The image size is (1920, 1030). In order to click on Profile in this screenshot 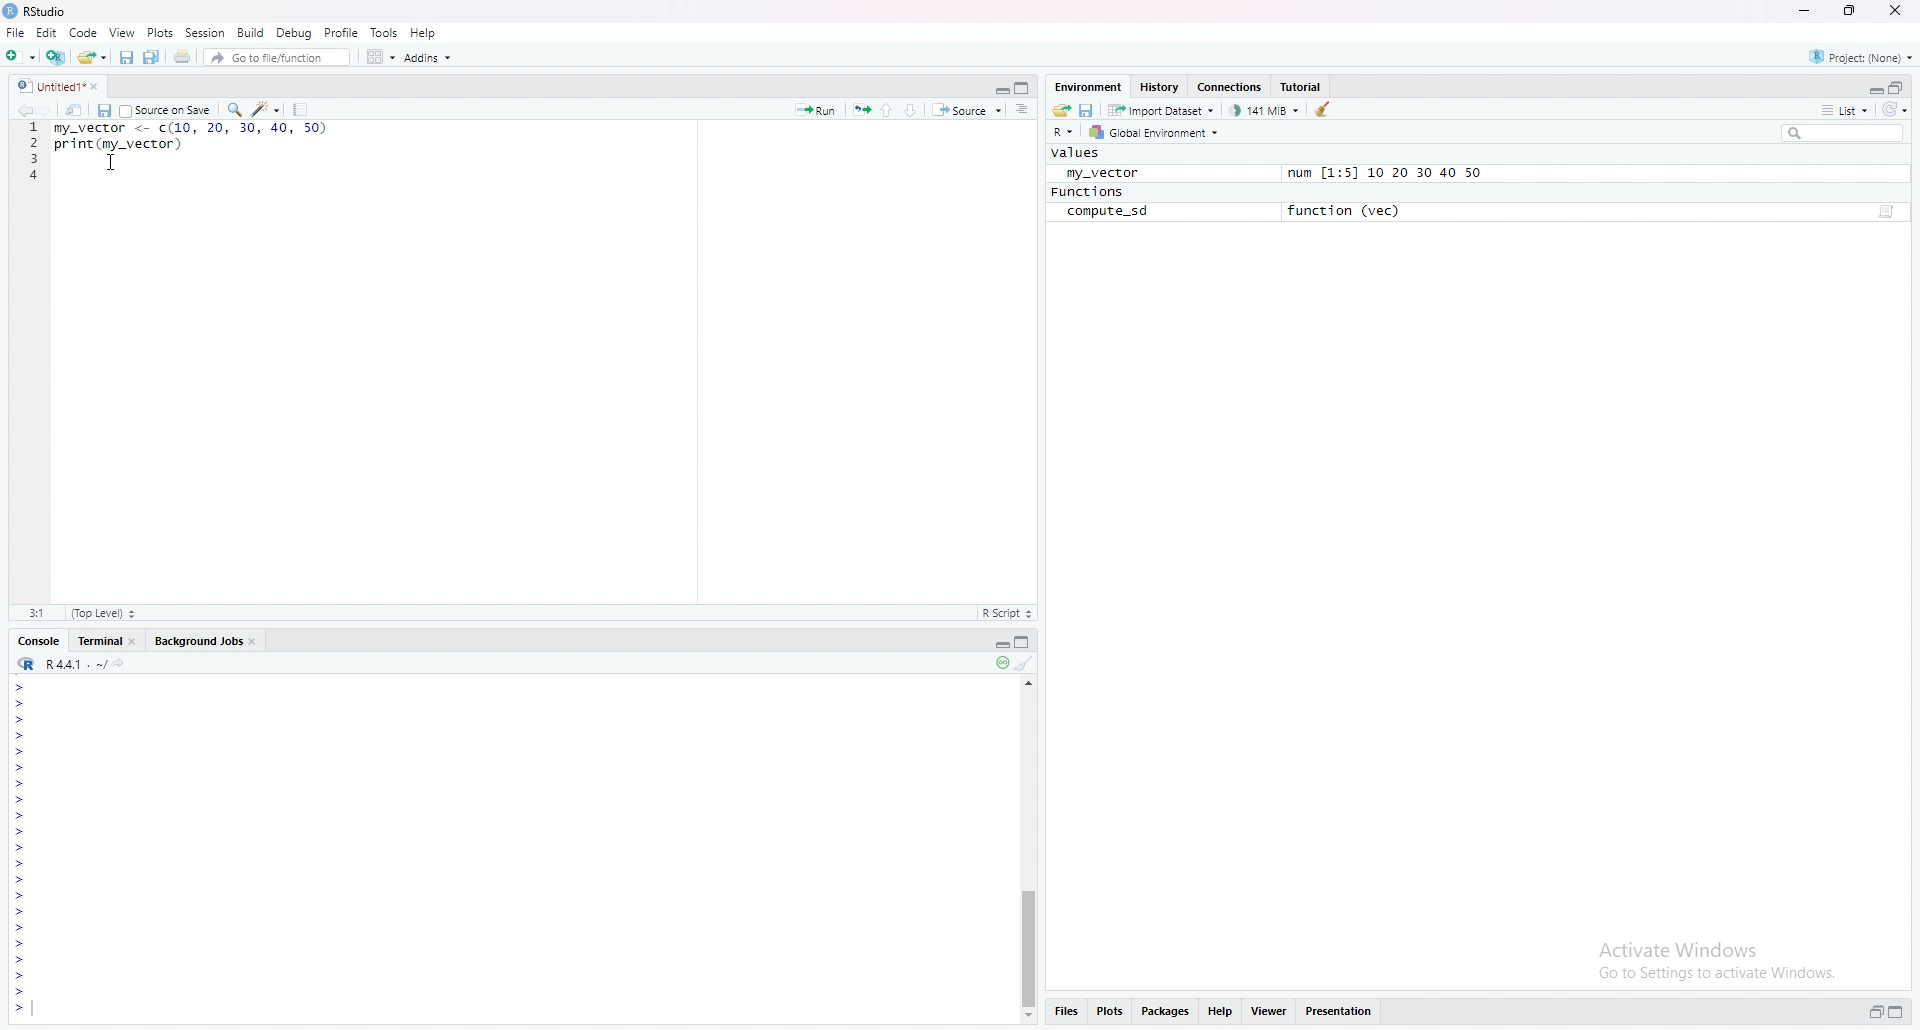, I will do `click(342, 32)`.